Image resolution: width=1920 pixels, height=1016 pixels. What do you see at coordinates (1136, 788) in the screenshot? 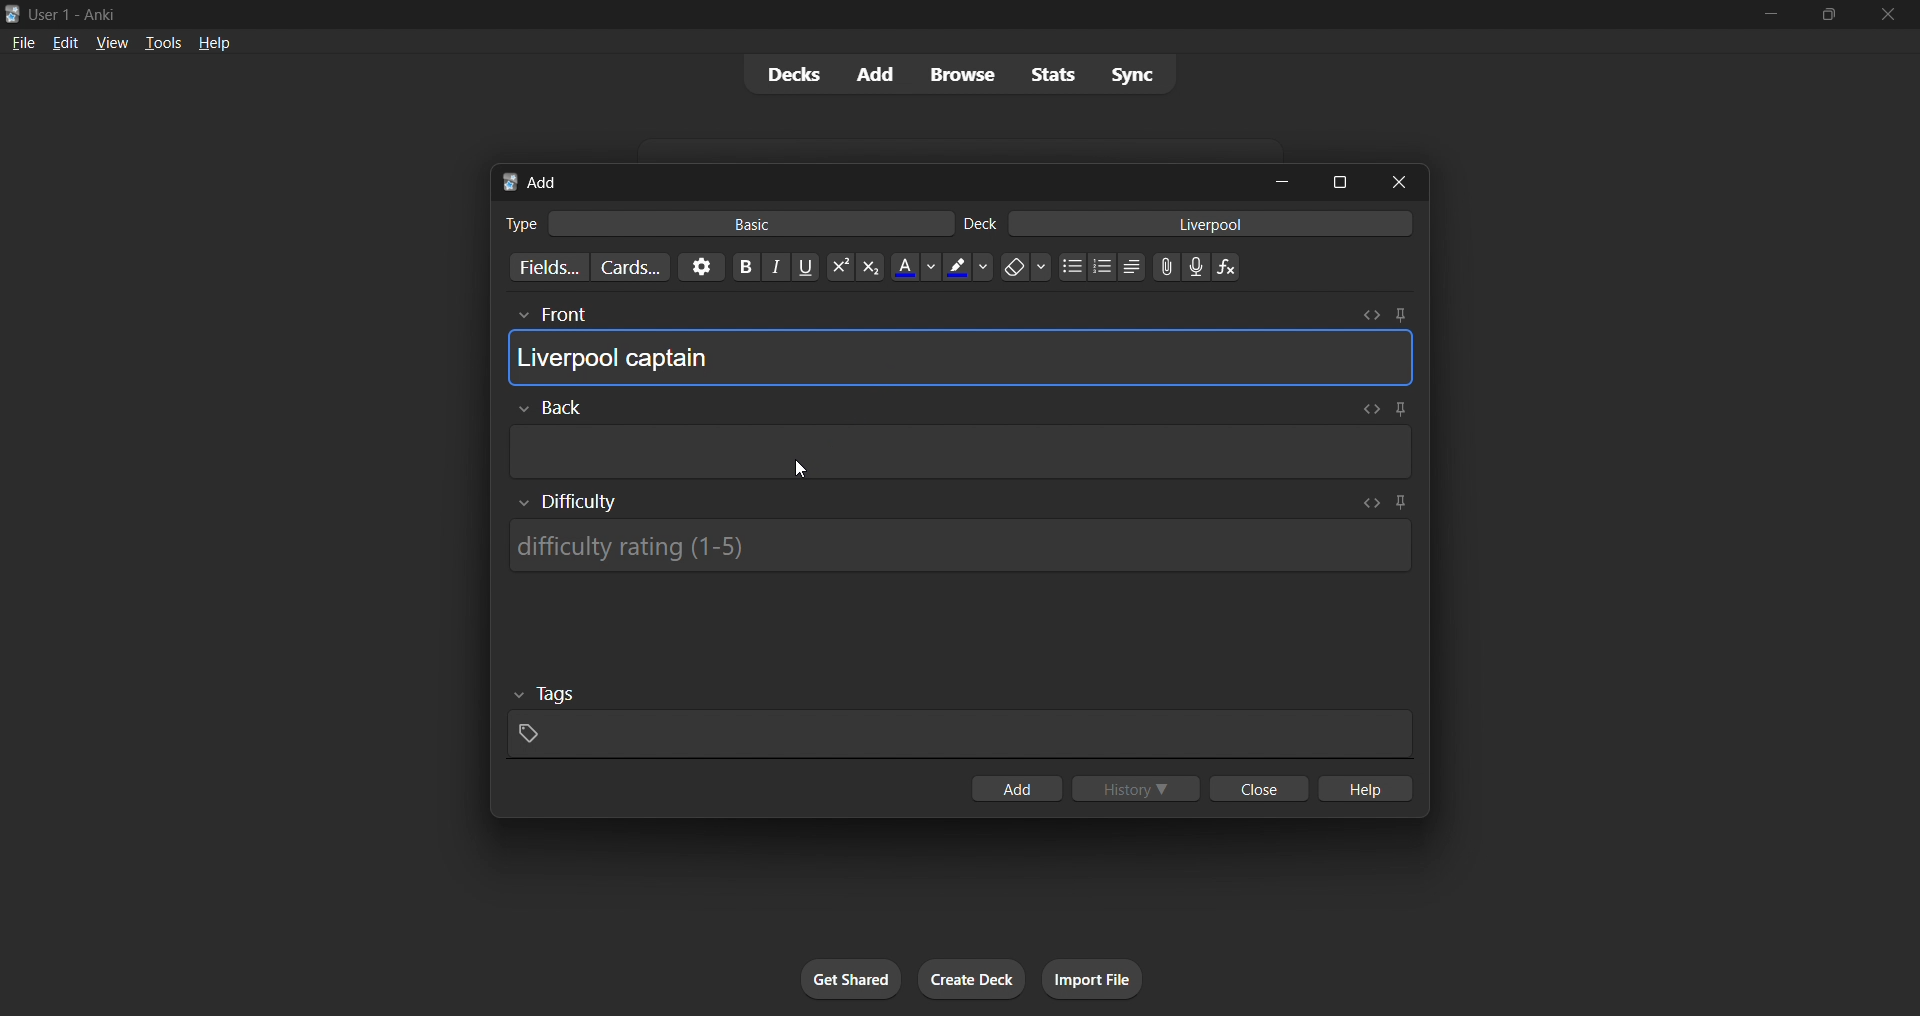
I see `history` at bounding box center [1136, 788].